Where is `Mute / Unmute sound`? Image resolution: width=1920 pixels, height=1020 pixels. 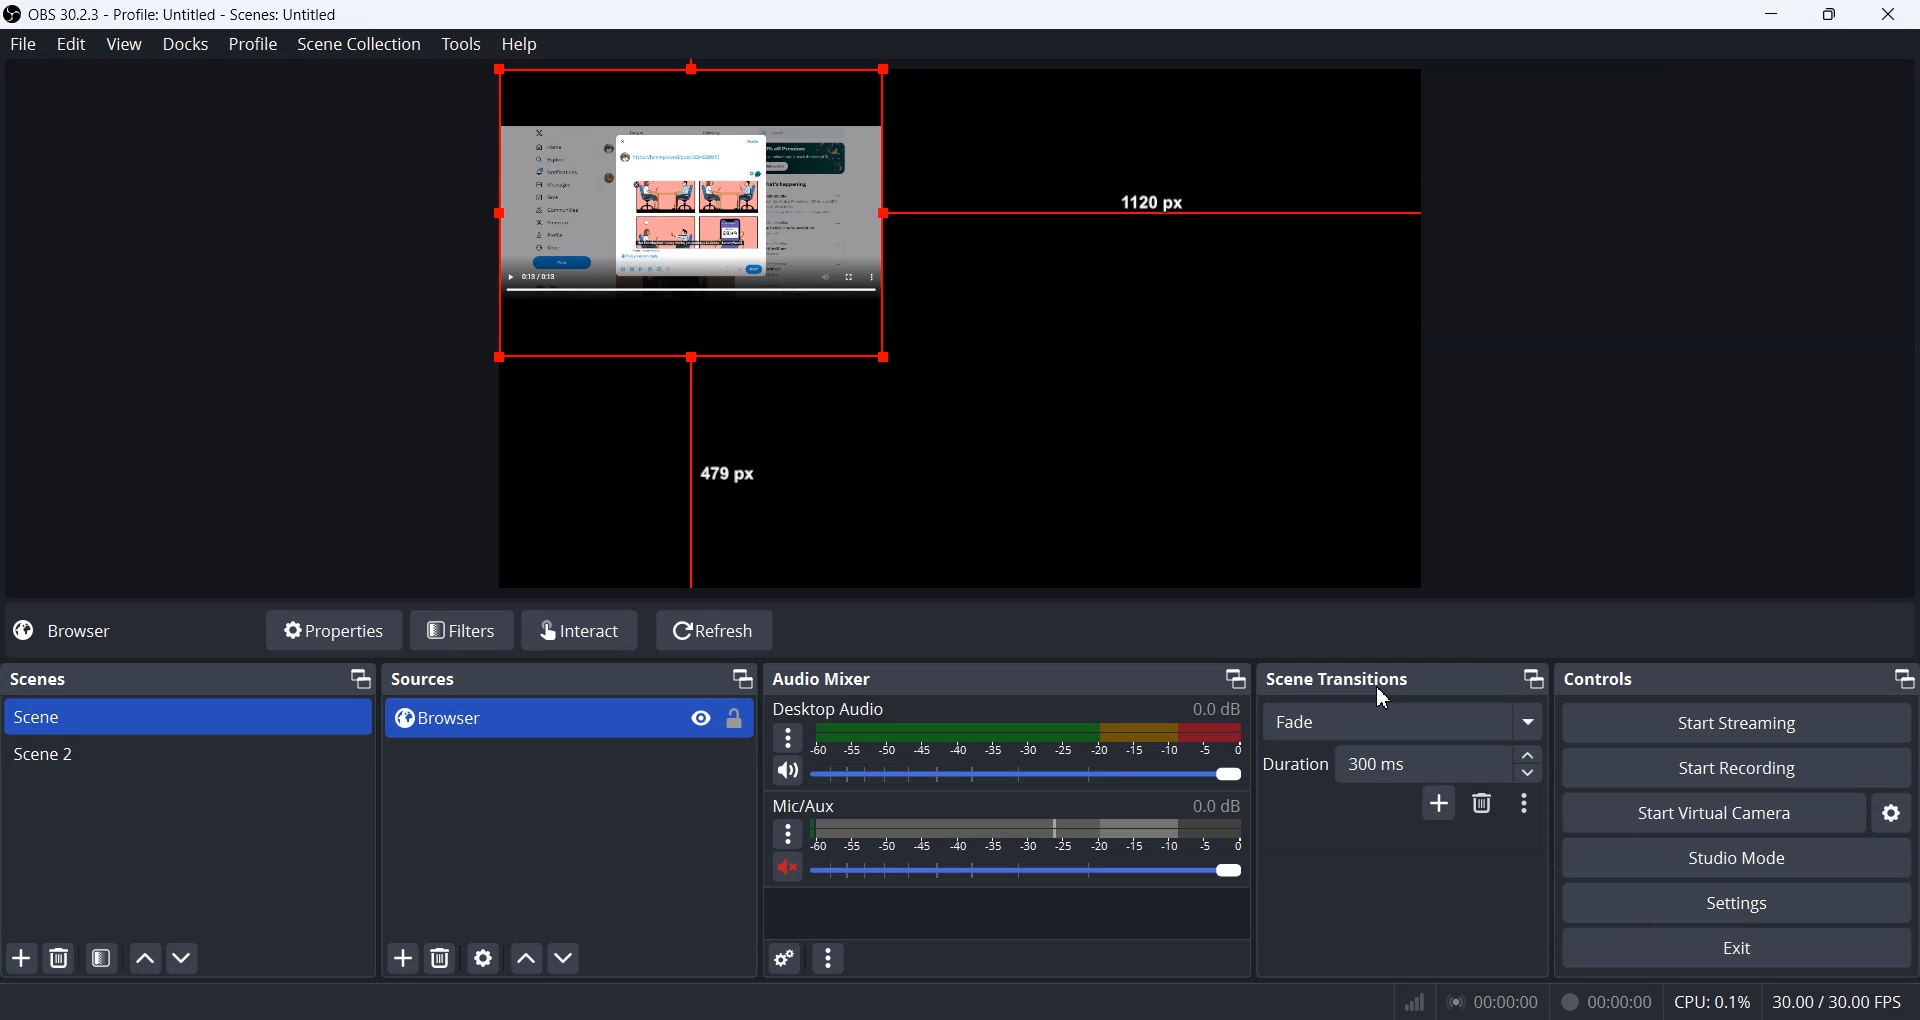
Mute / Unmute sound is located at coordinates (780, 874).